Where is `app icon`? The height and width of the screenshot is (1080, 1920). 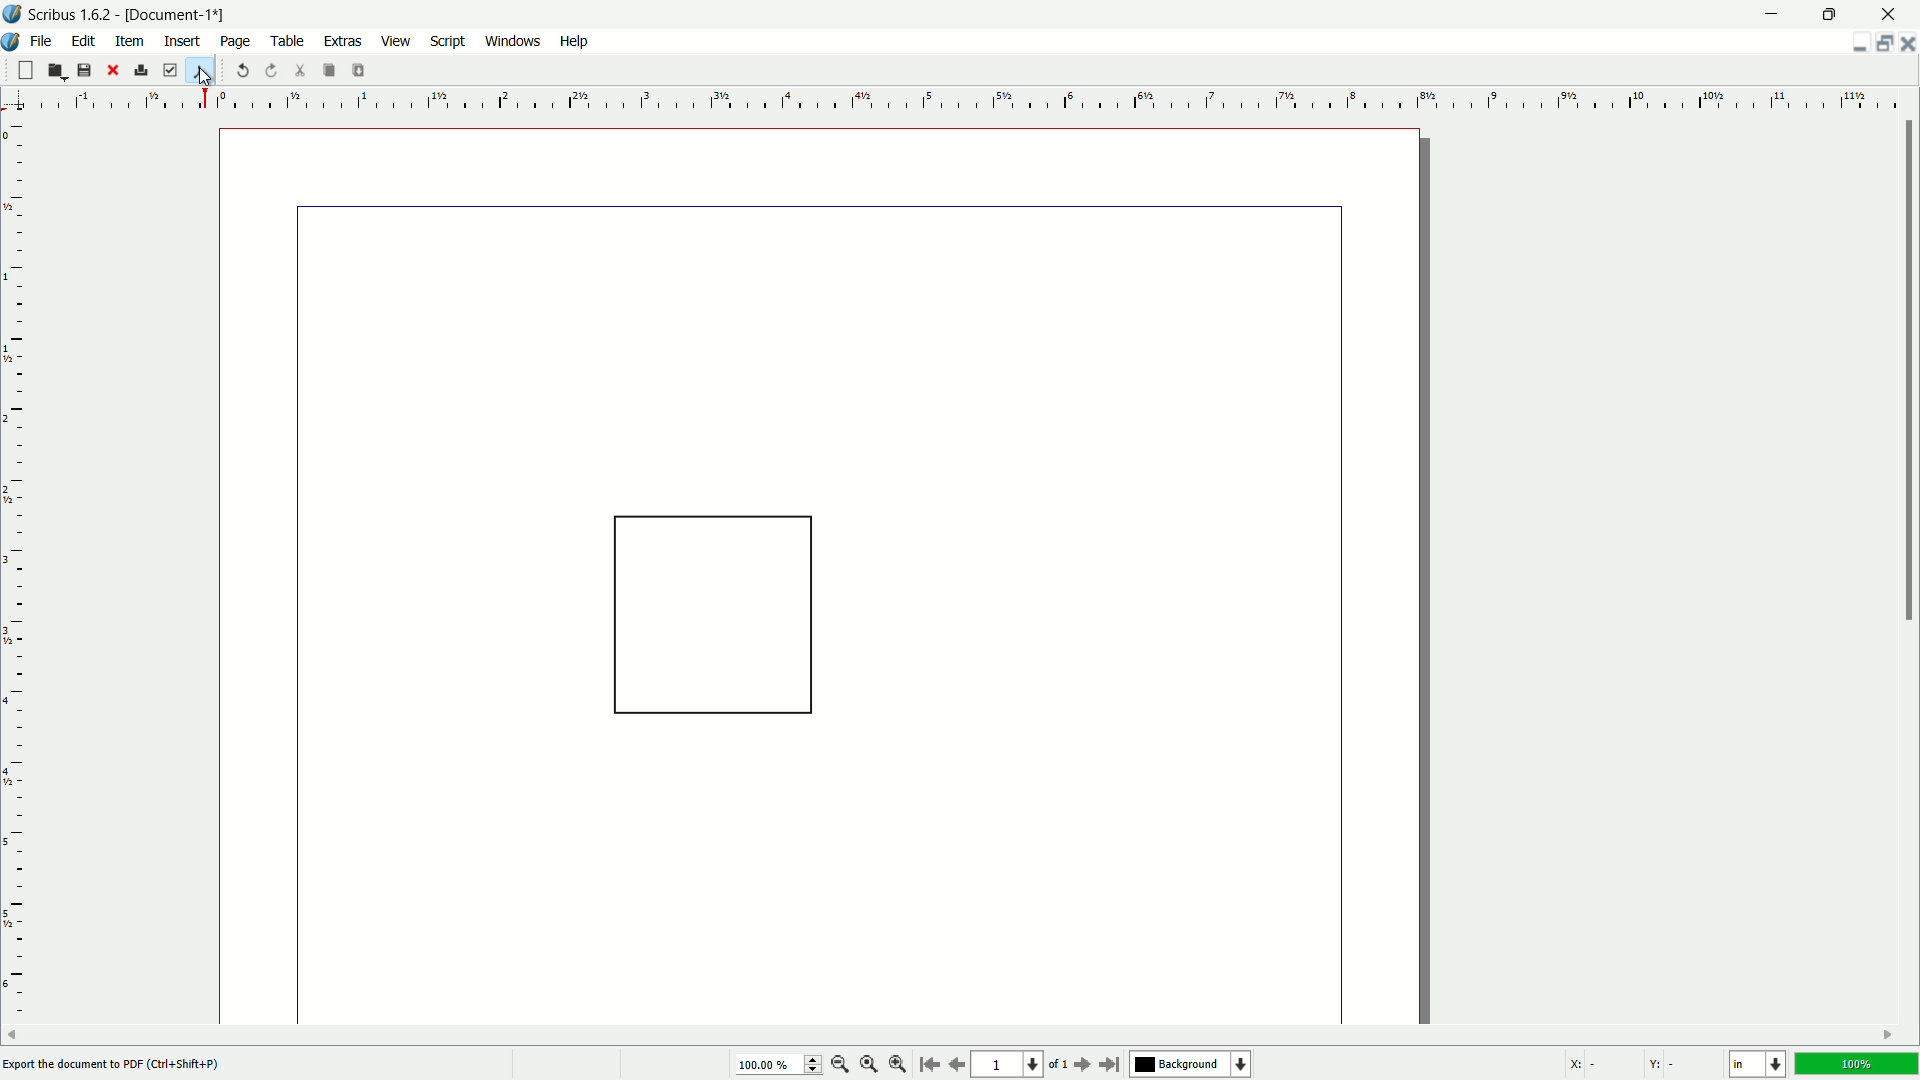 app icon is located at coordinates (13, 16).